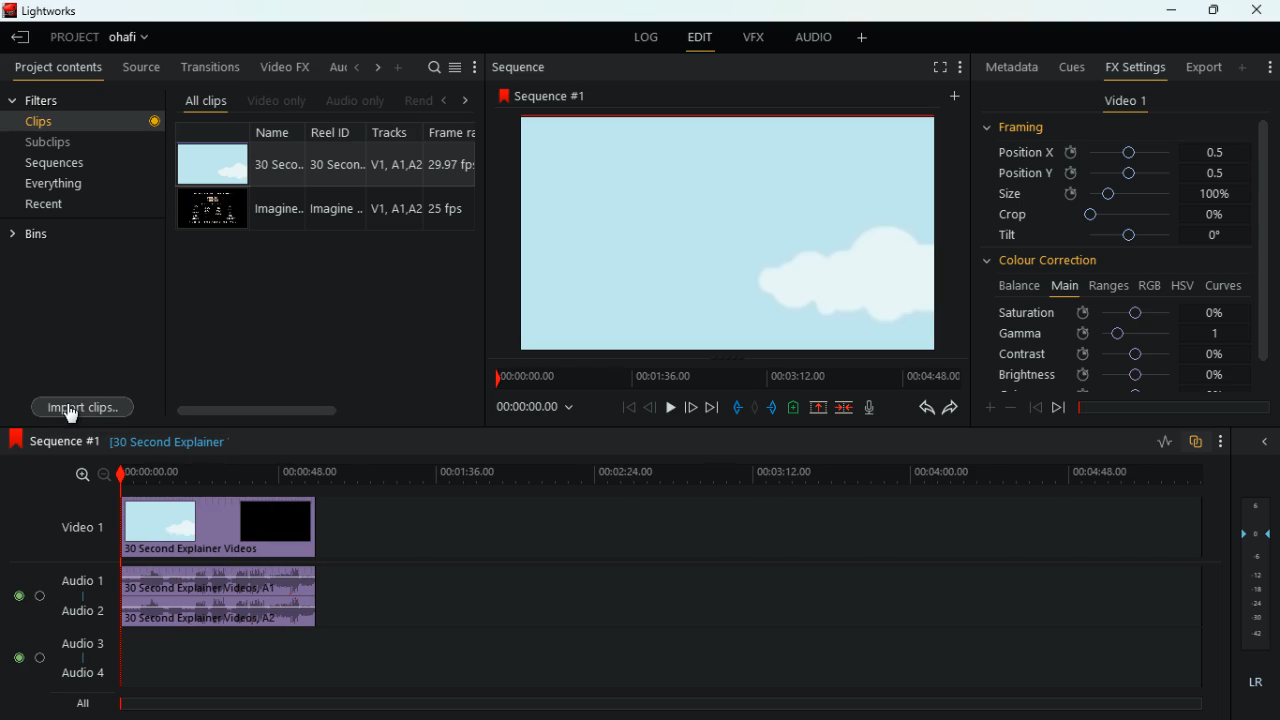  Describe the element at coordinates (85, 121) in the screenshot. I see `clips` at that location.